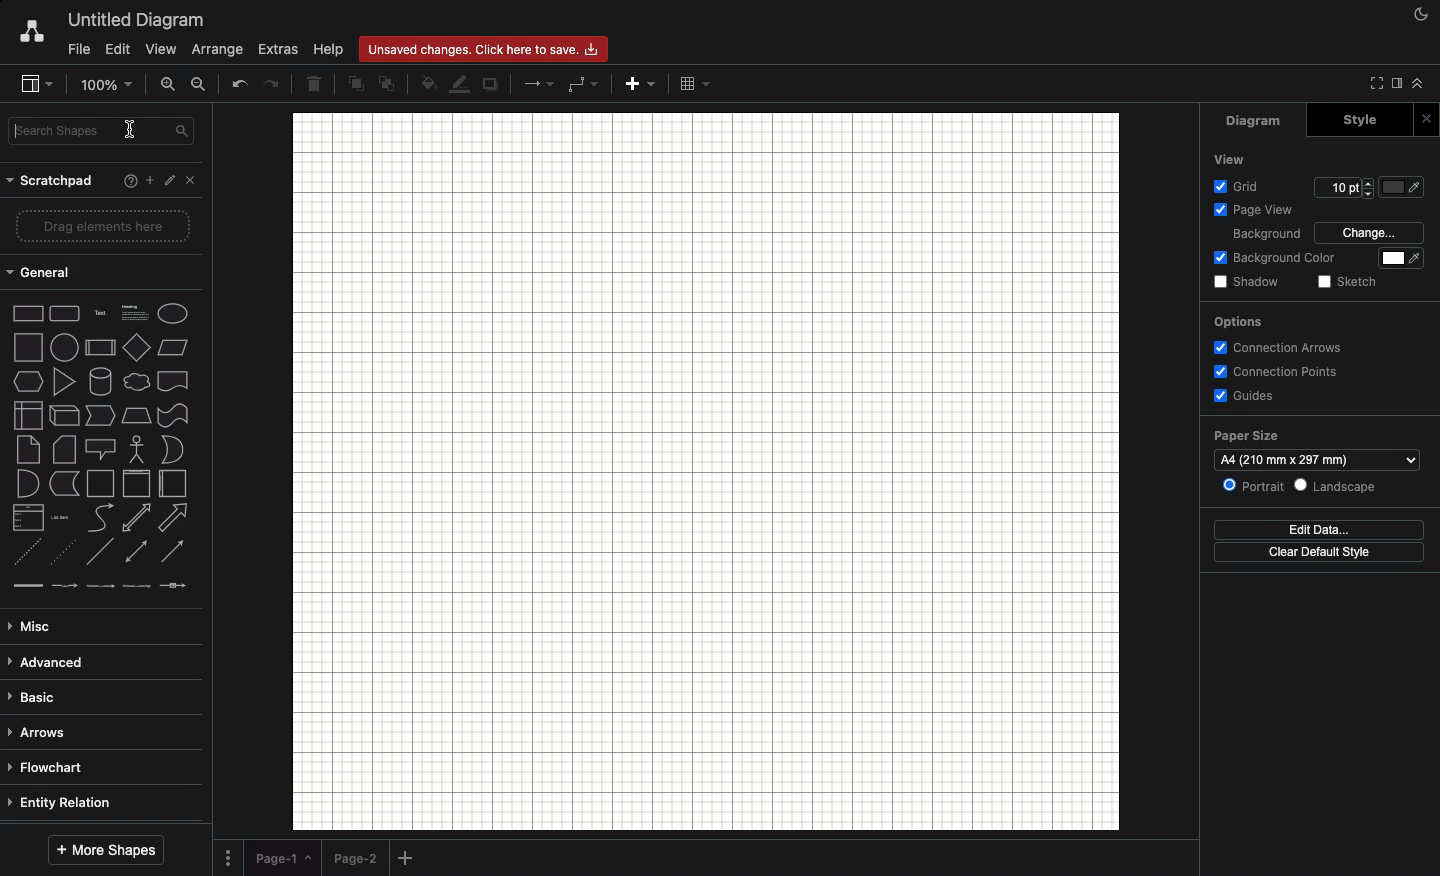 This screenshot has width=1440, height=876. What do you see at coordinates (314, 83) in the screenshot?
I see `Delete` at bounding box center [314, 83].